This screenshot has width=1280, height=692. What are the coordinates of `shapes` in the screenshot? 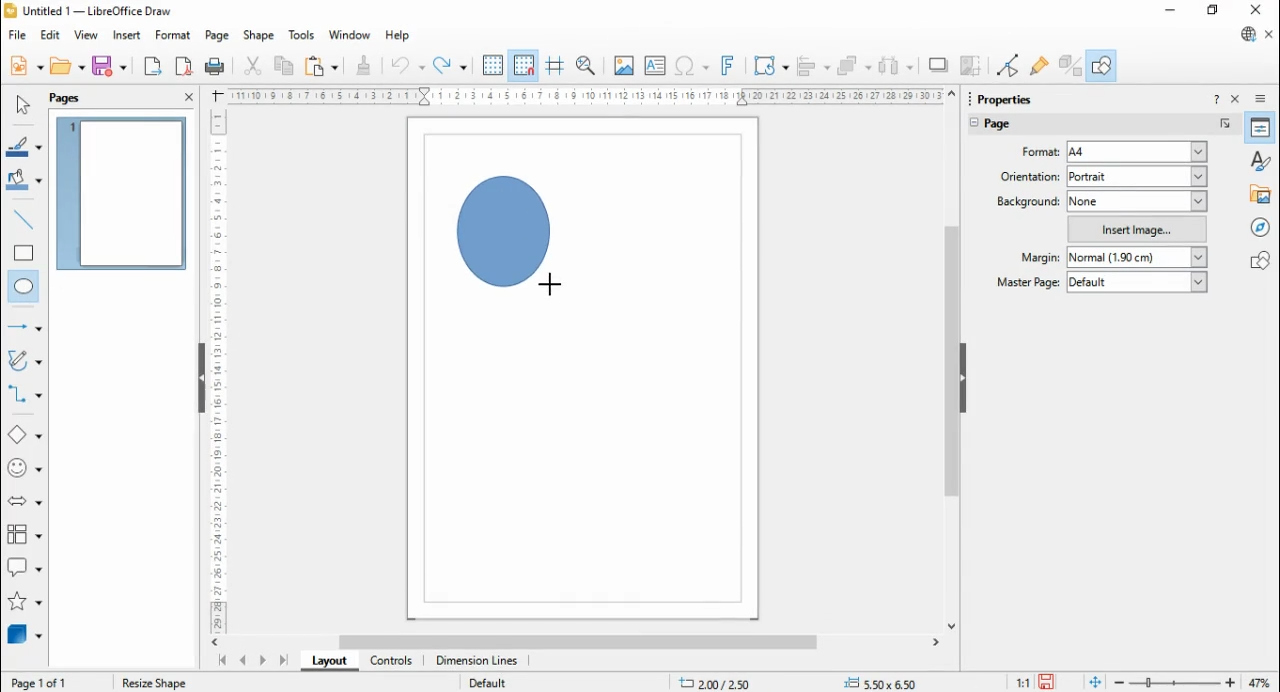 It's located at (1260, 260).